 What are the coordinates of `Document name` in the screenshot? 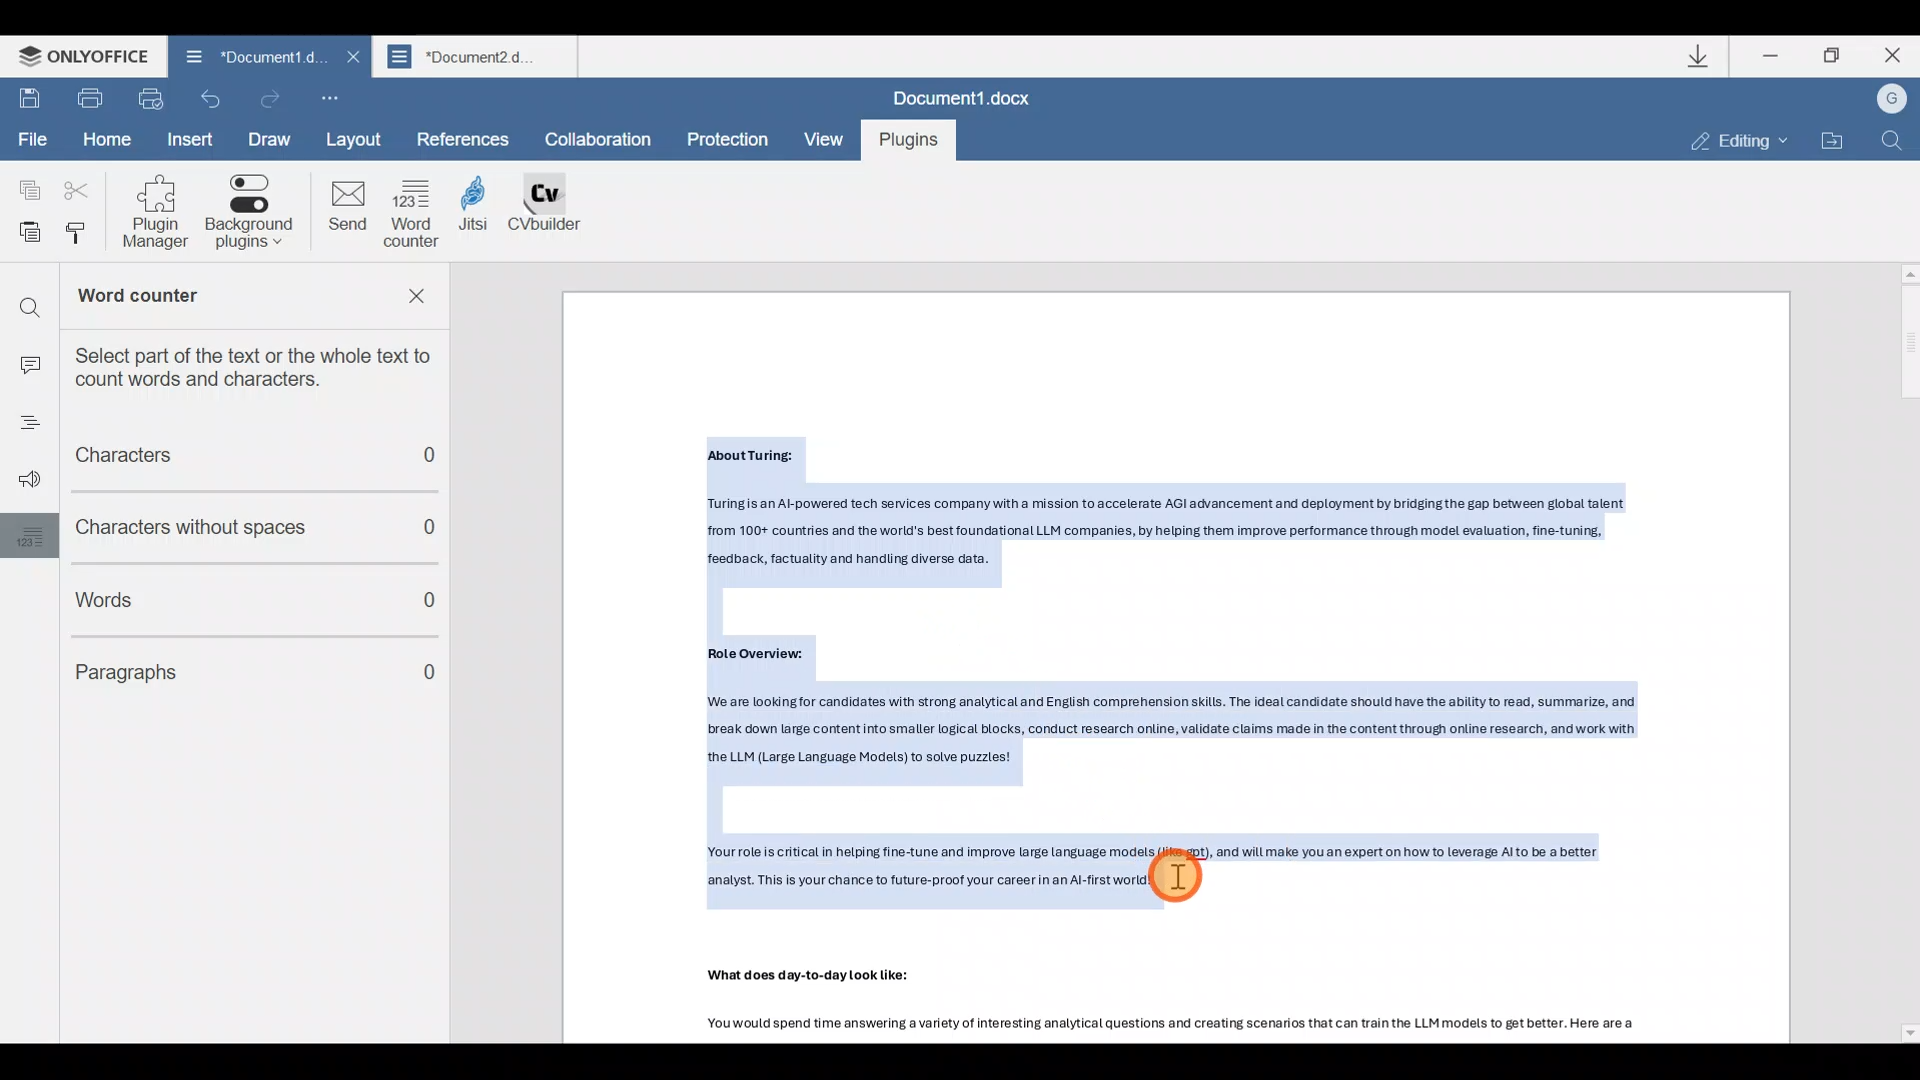 It's located at (478, 56).